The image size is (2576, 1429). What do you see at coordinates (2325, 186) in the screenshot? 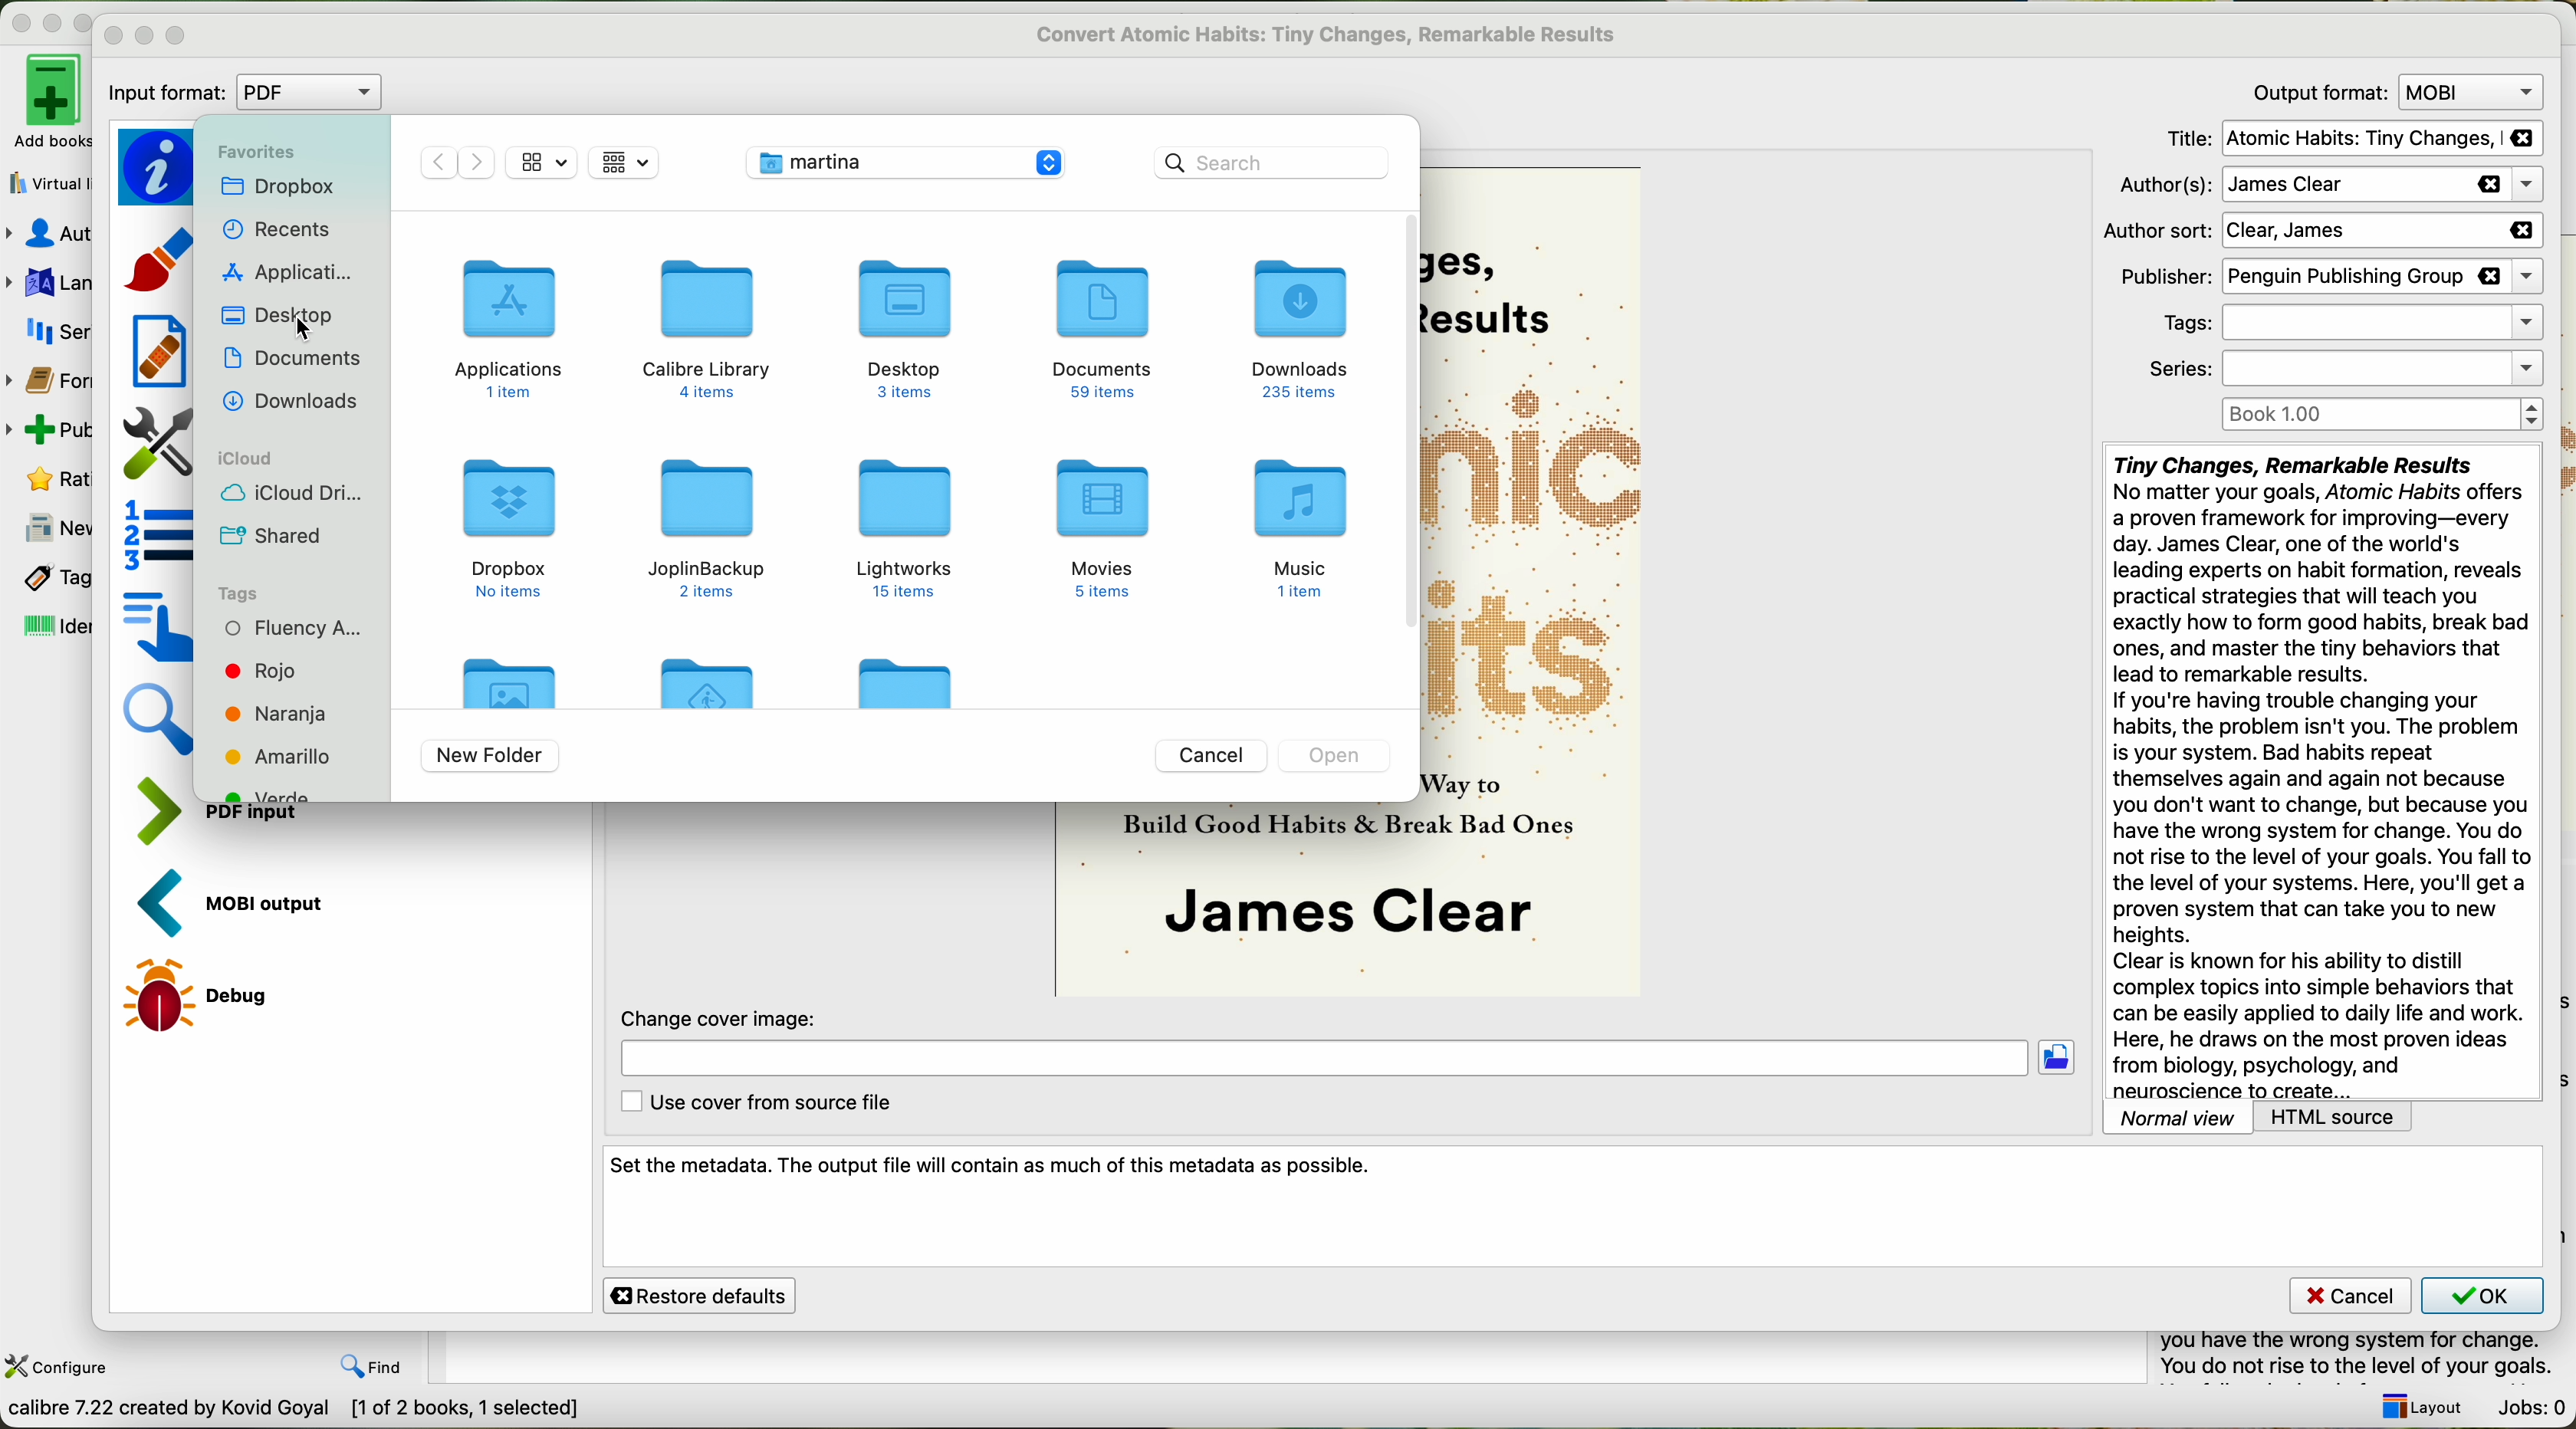
I see `authors` at bounding box center [2325, 186].